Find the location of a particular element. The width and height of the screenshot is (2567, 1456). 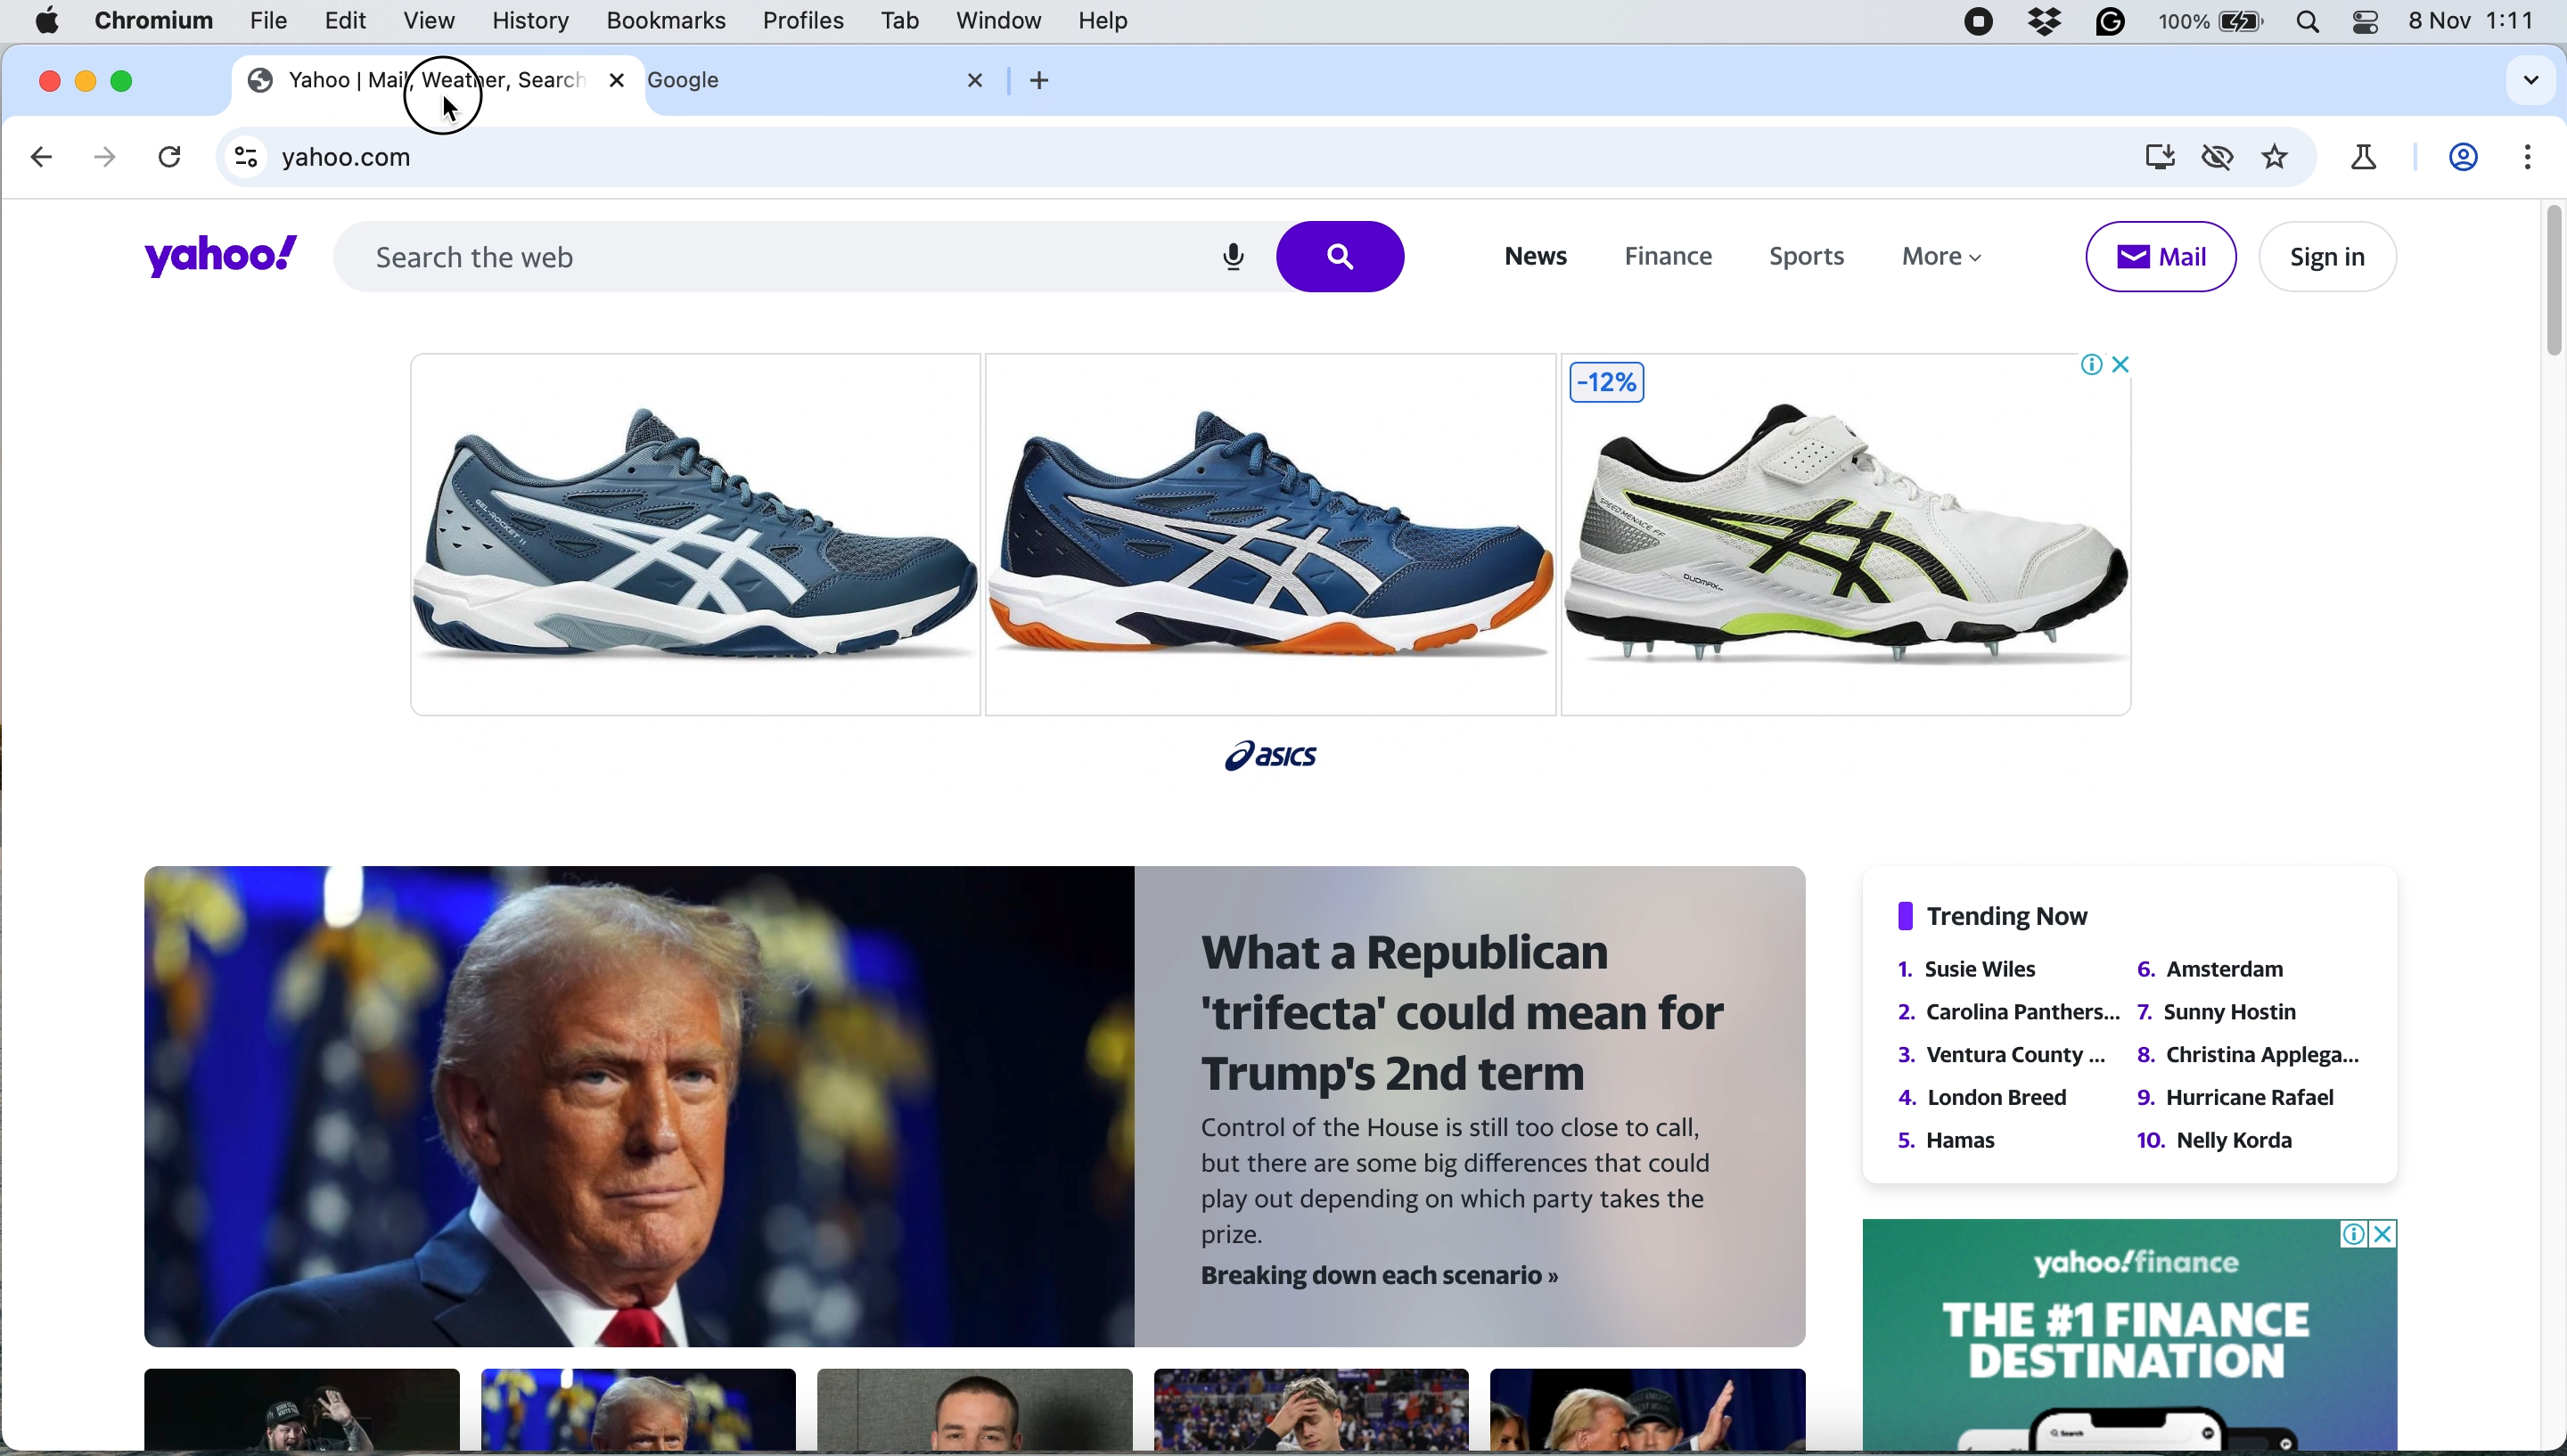

grammarly is located at coordinates (2112, 25).